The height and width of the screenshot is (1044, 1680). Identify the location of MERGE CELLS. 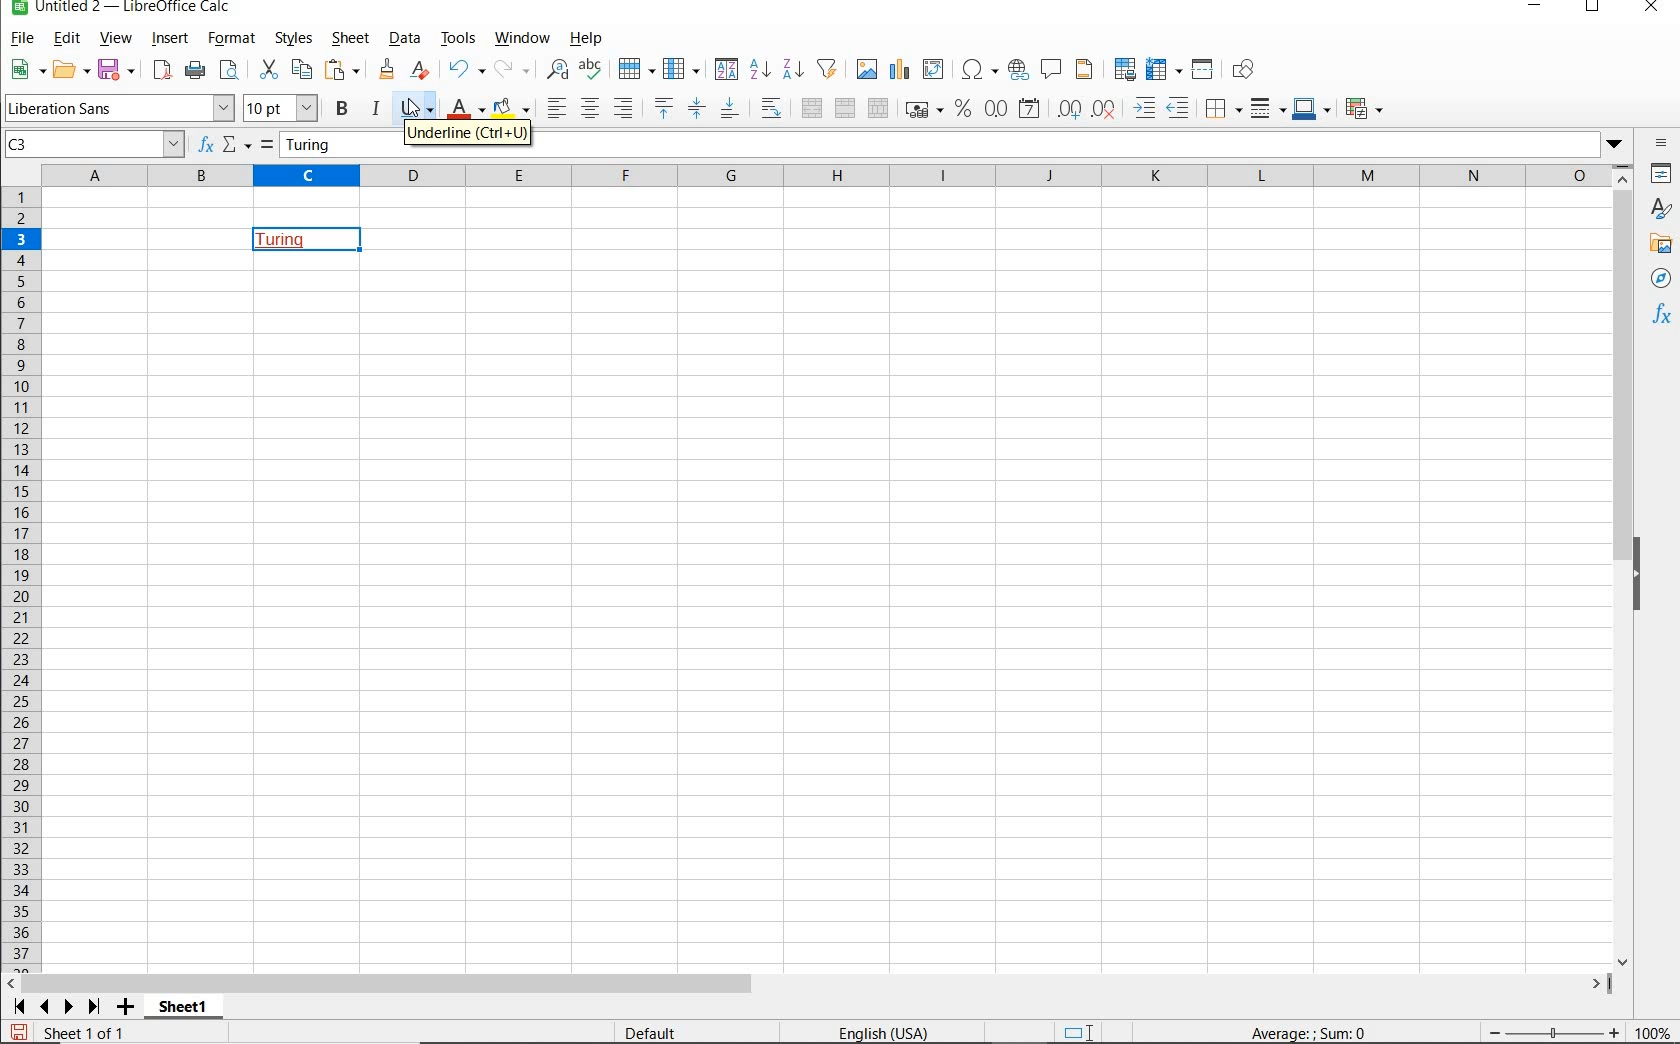
(847, 110).